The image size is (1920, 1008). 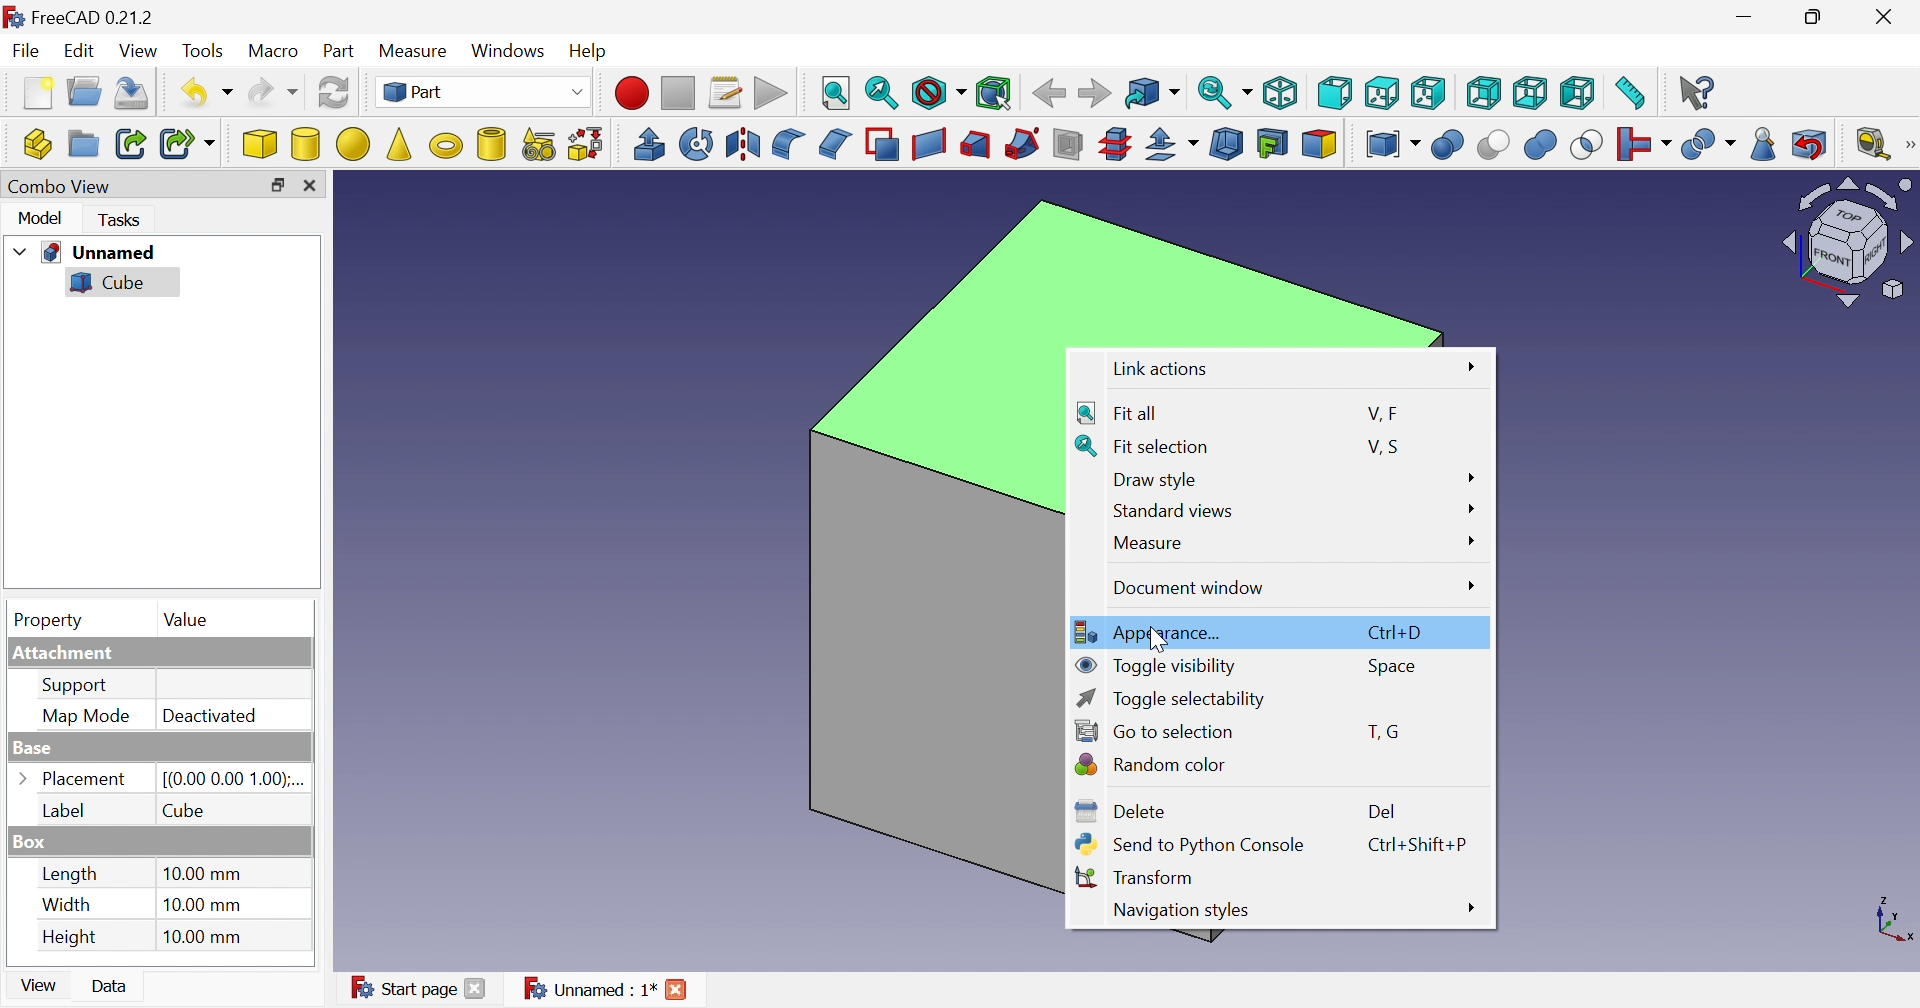 What do you see at coordinates (1589, 144) in the screenshot?
I see `Intersection` at bounding box center [1589, 144].